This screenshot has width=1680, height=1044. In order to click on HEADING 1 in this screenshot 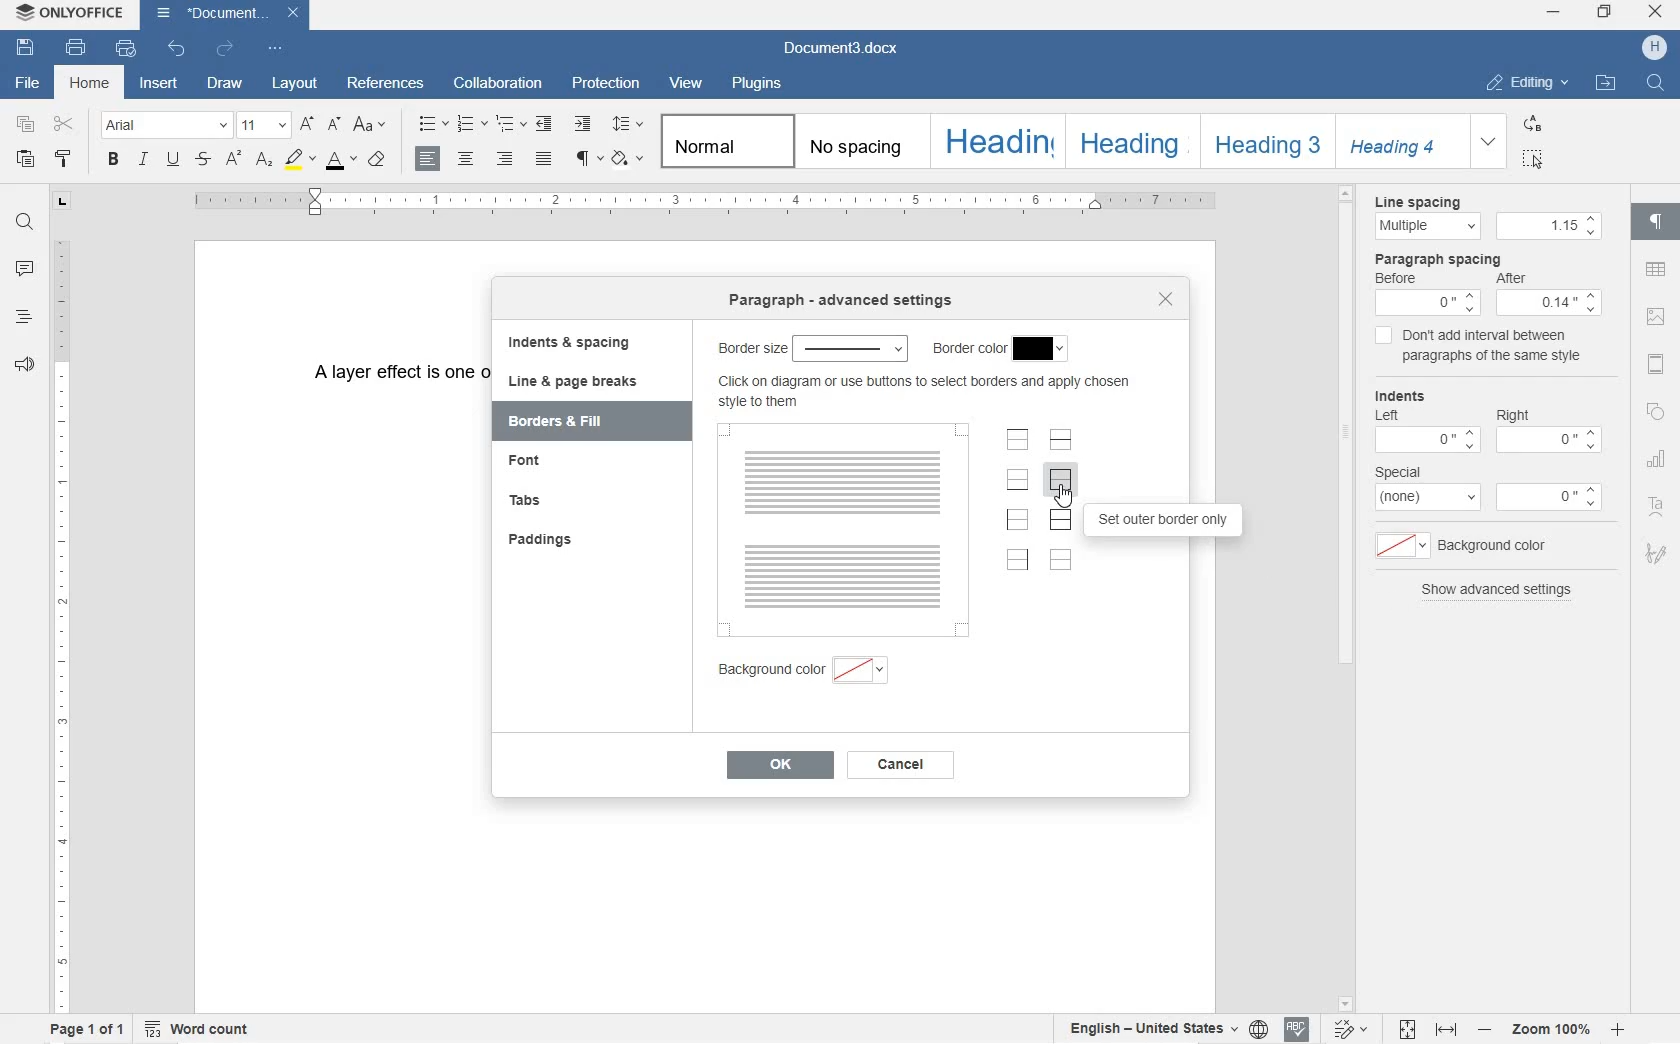, I will do `click(995, 140)`.